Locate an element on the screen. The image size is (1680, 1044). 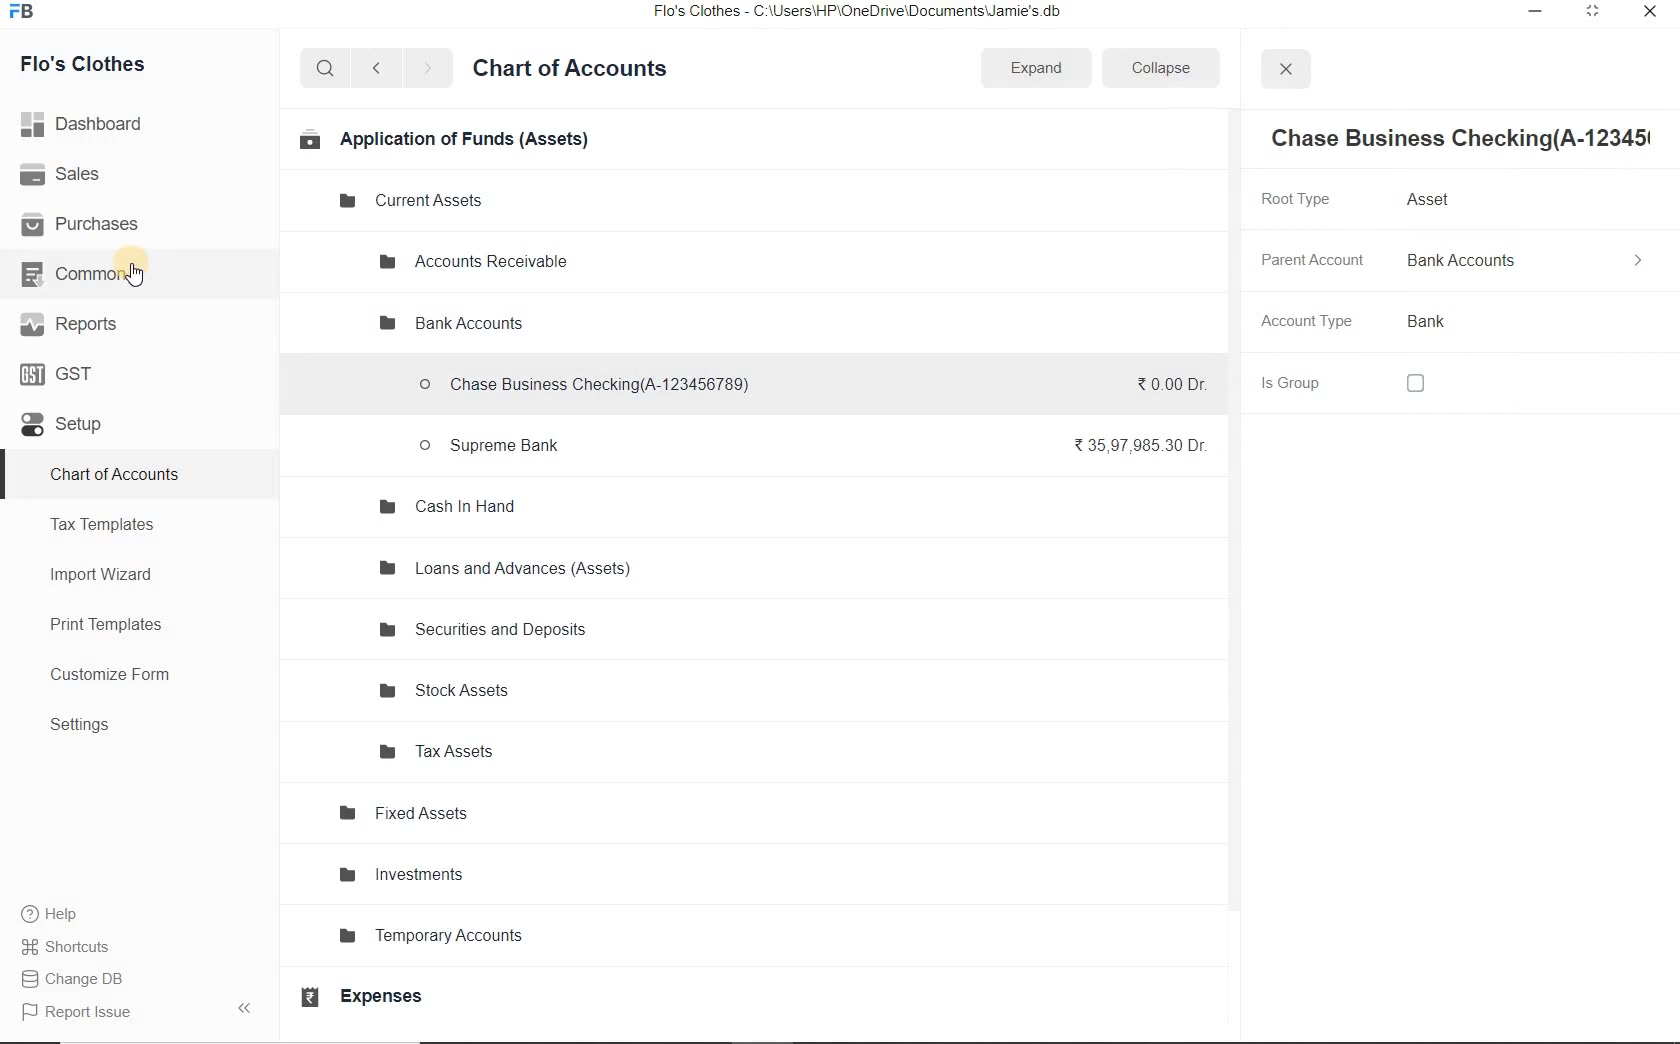
Chart of Accounts is located at coordinates (581, 66).